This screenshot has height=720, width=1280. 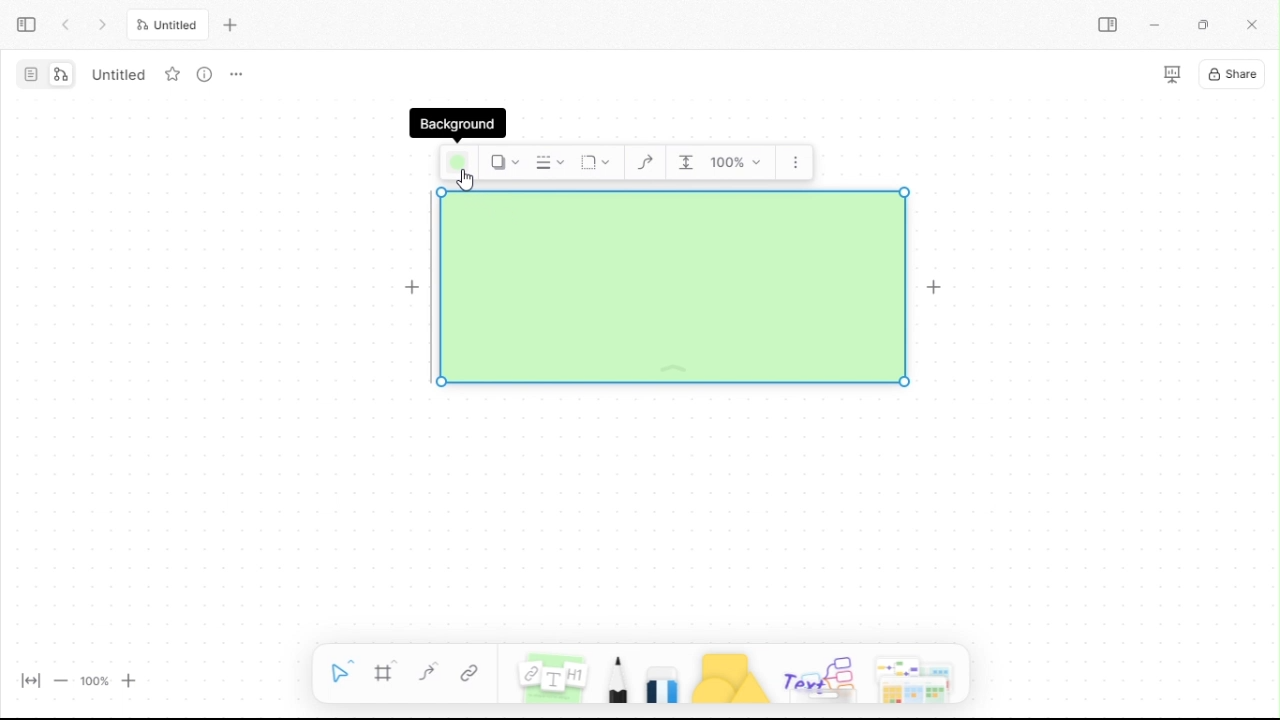 I want to click on cursor, so click(x=466, y=180).